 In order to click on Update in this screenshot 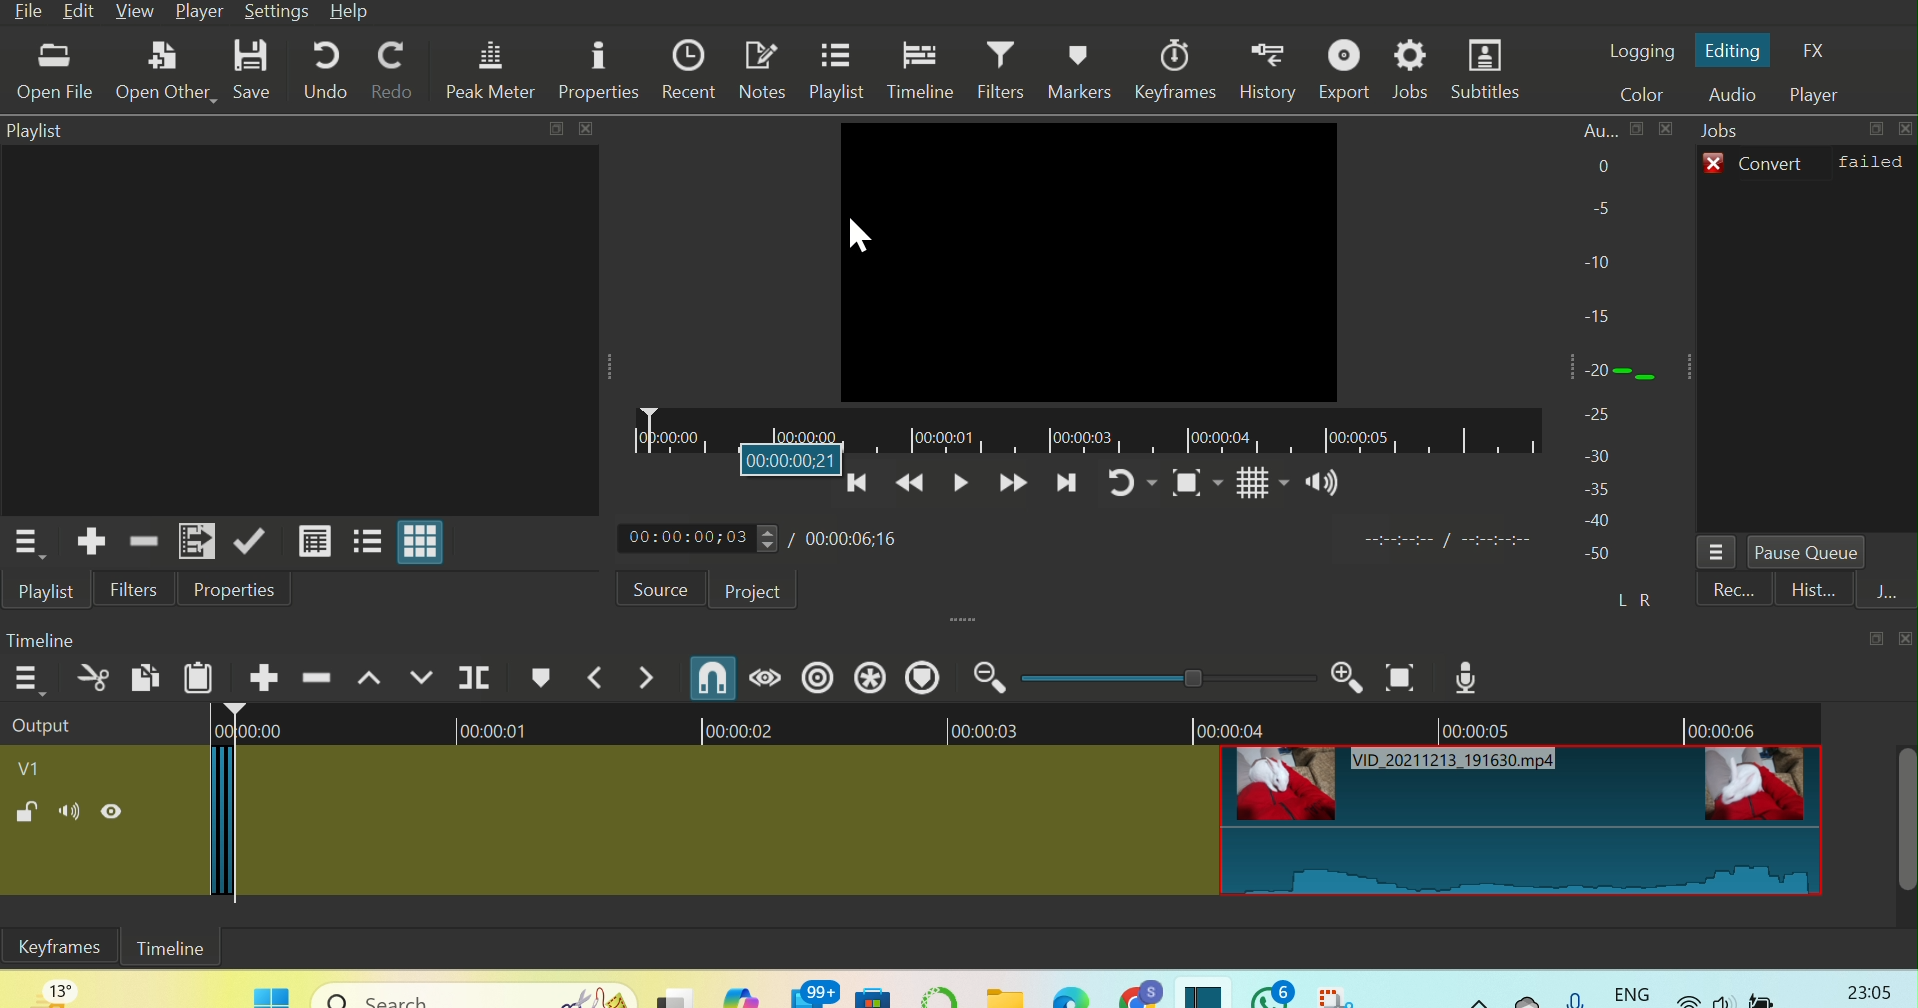, I will do `click(252, 543)`.